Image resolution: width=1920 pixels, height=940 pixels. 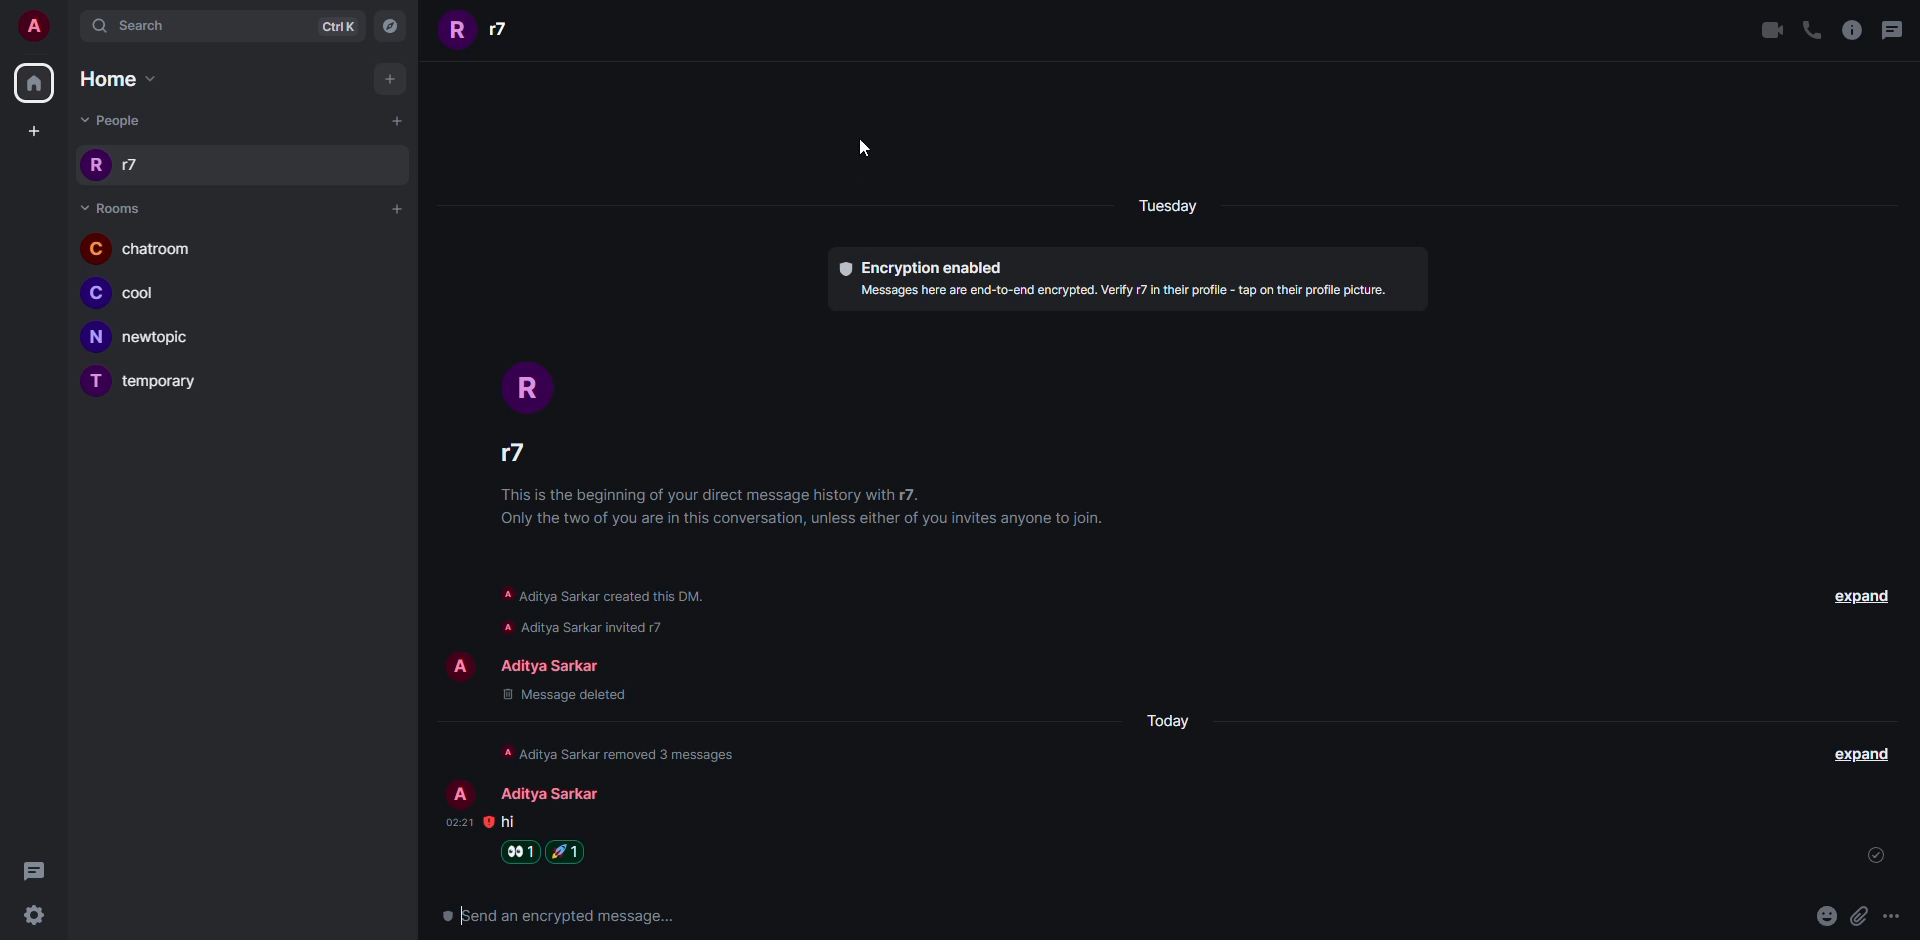 I want to click on add, so click(x=394, y=80).